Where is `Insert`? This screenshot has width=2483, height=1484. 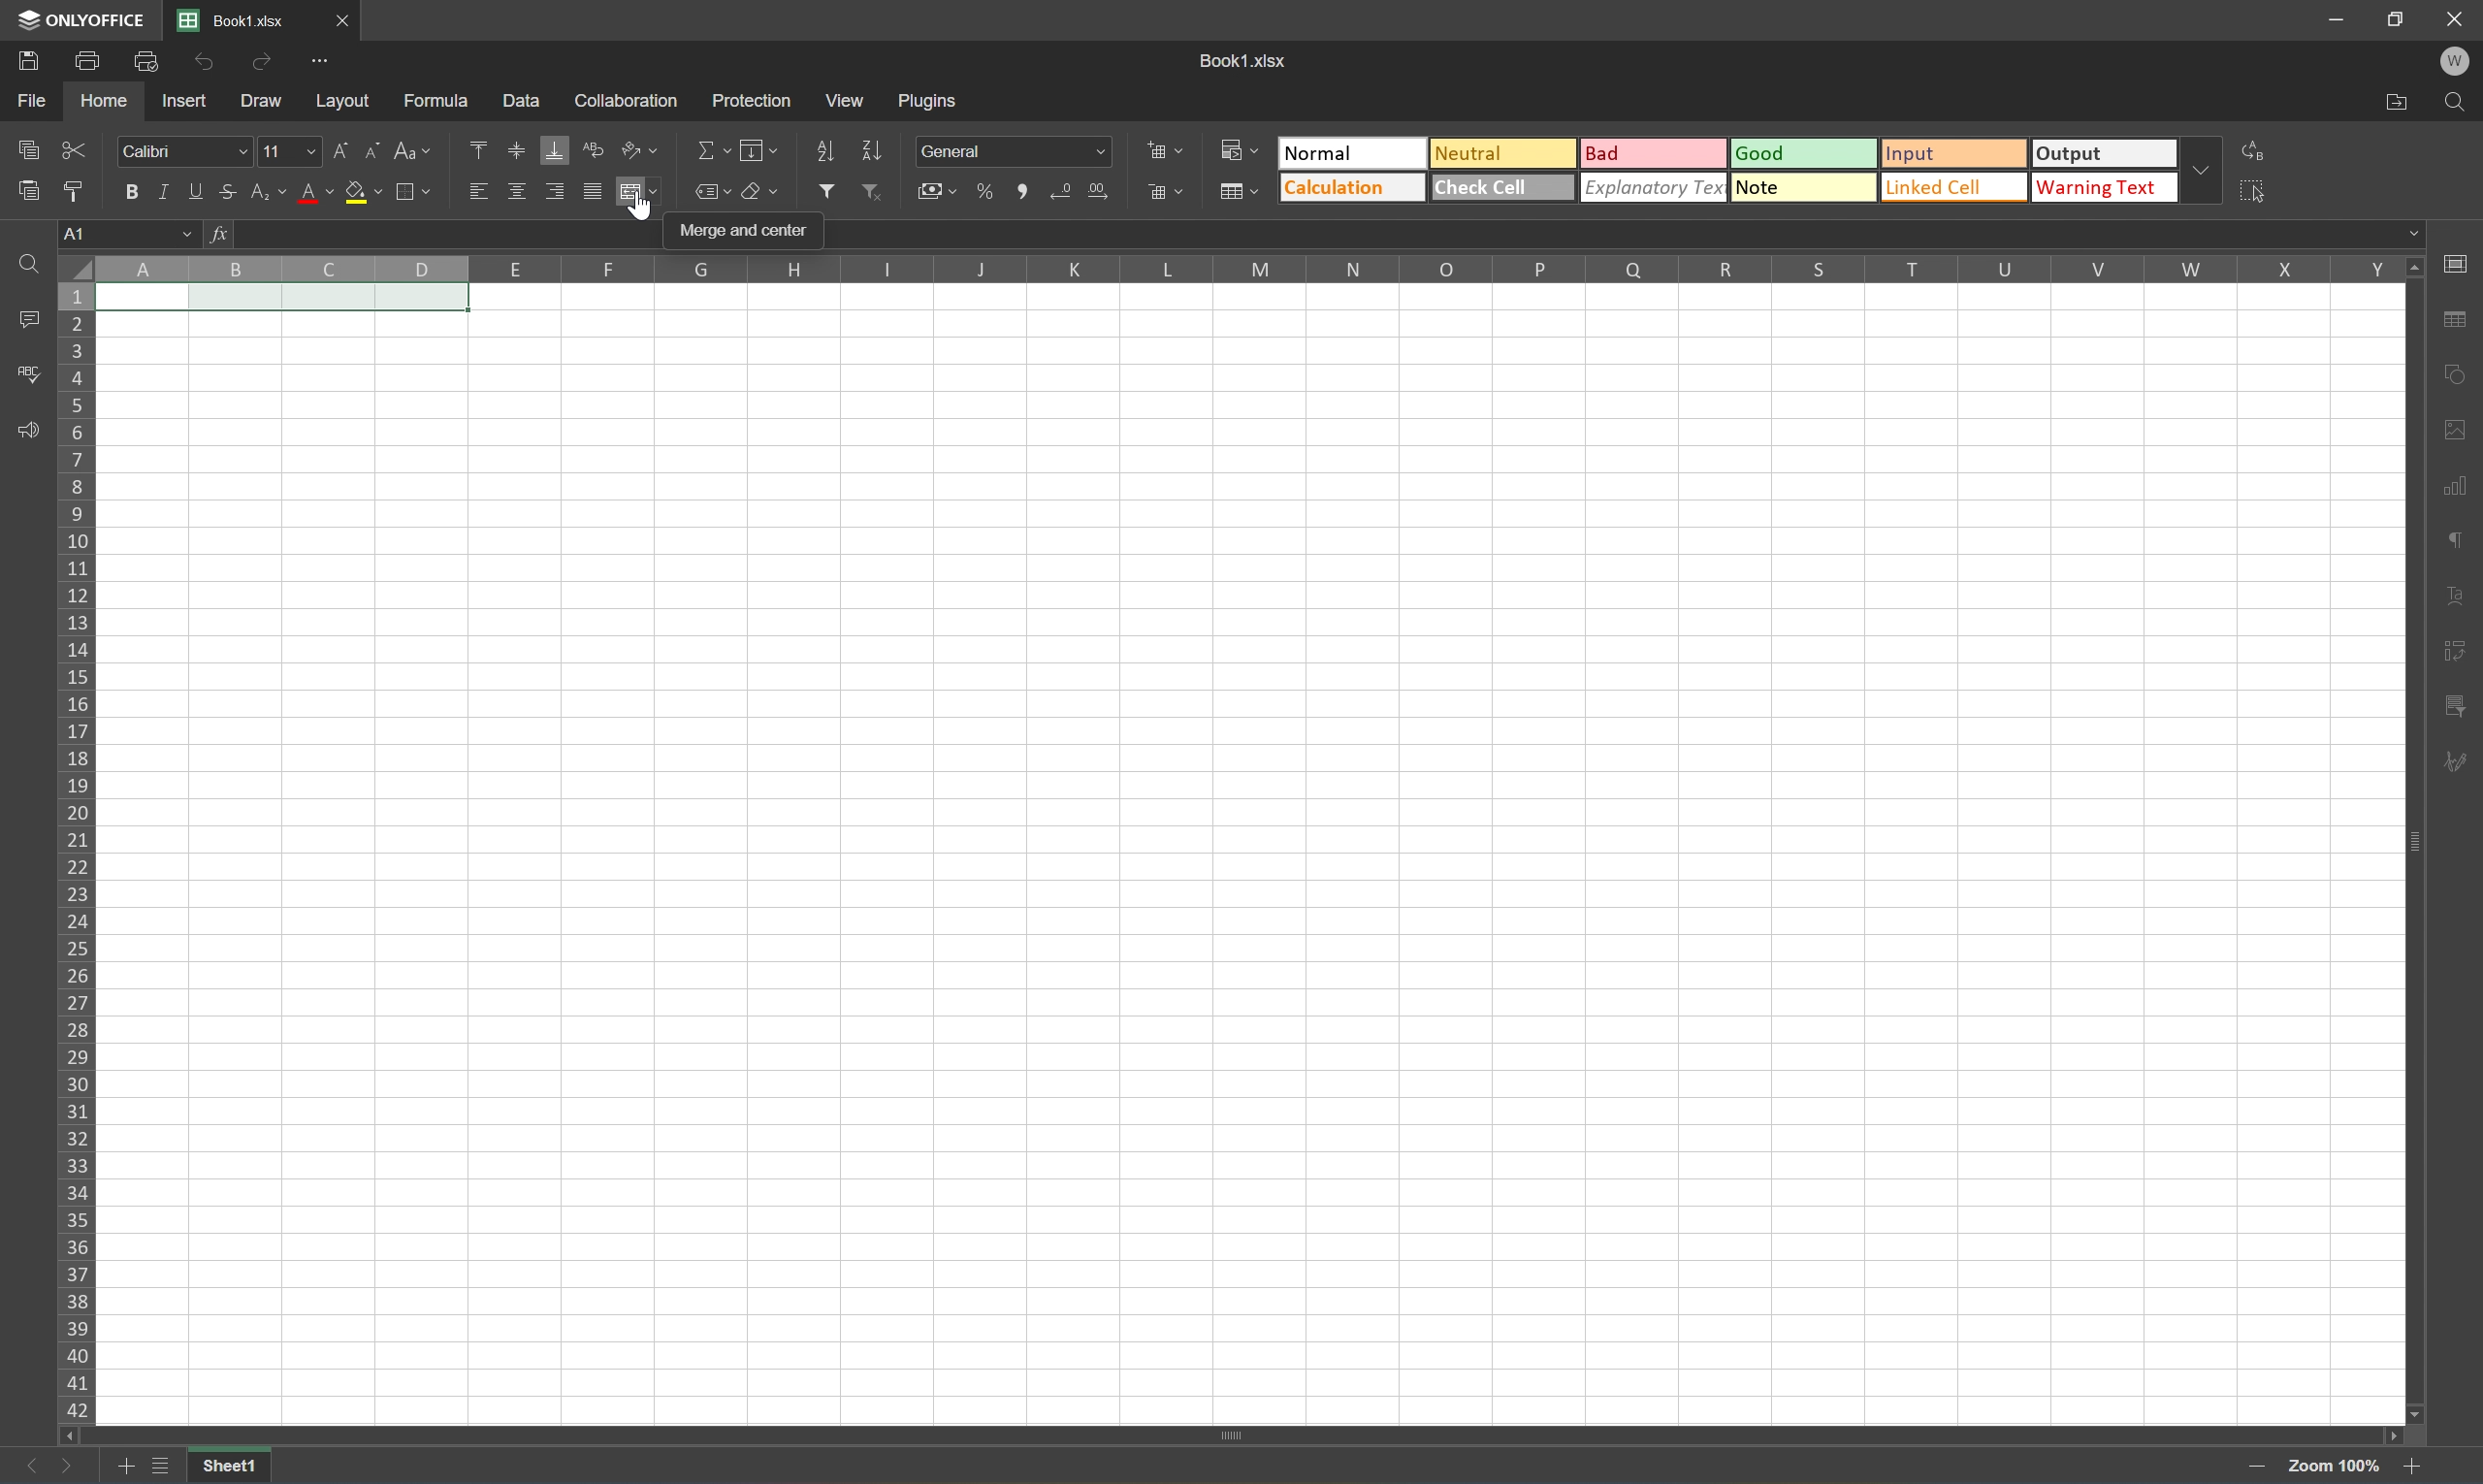
Insert is located at coordinates (184, 105).